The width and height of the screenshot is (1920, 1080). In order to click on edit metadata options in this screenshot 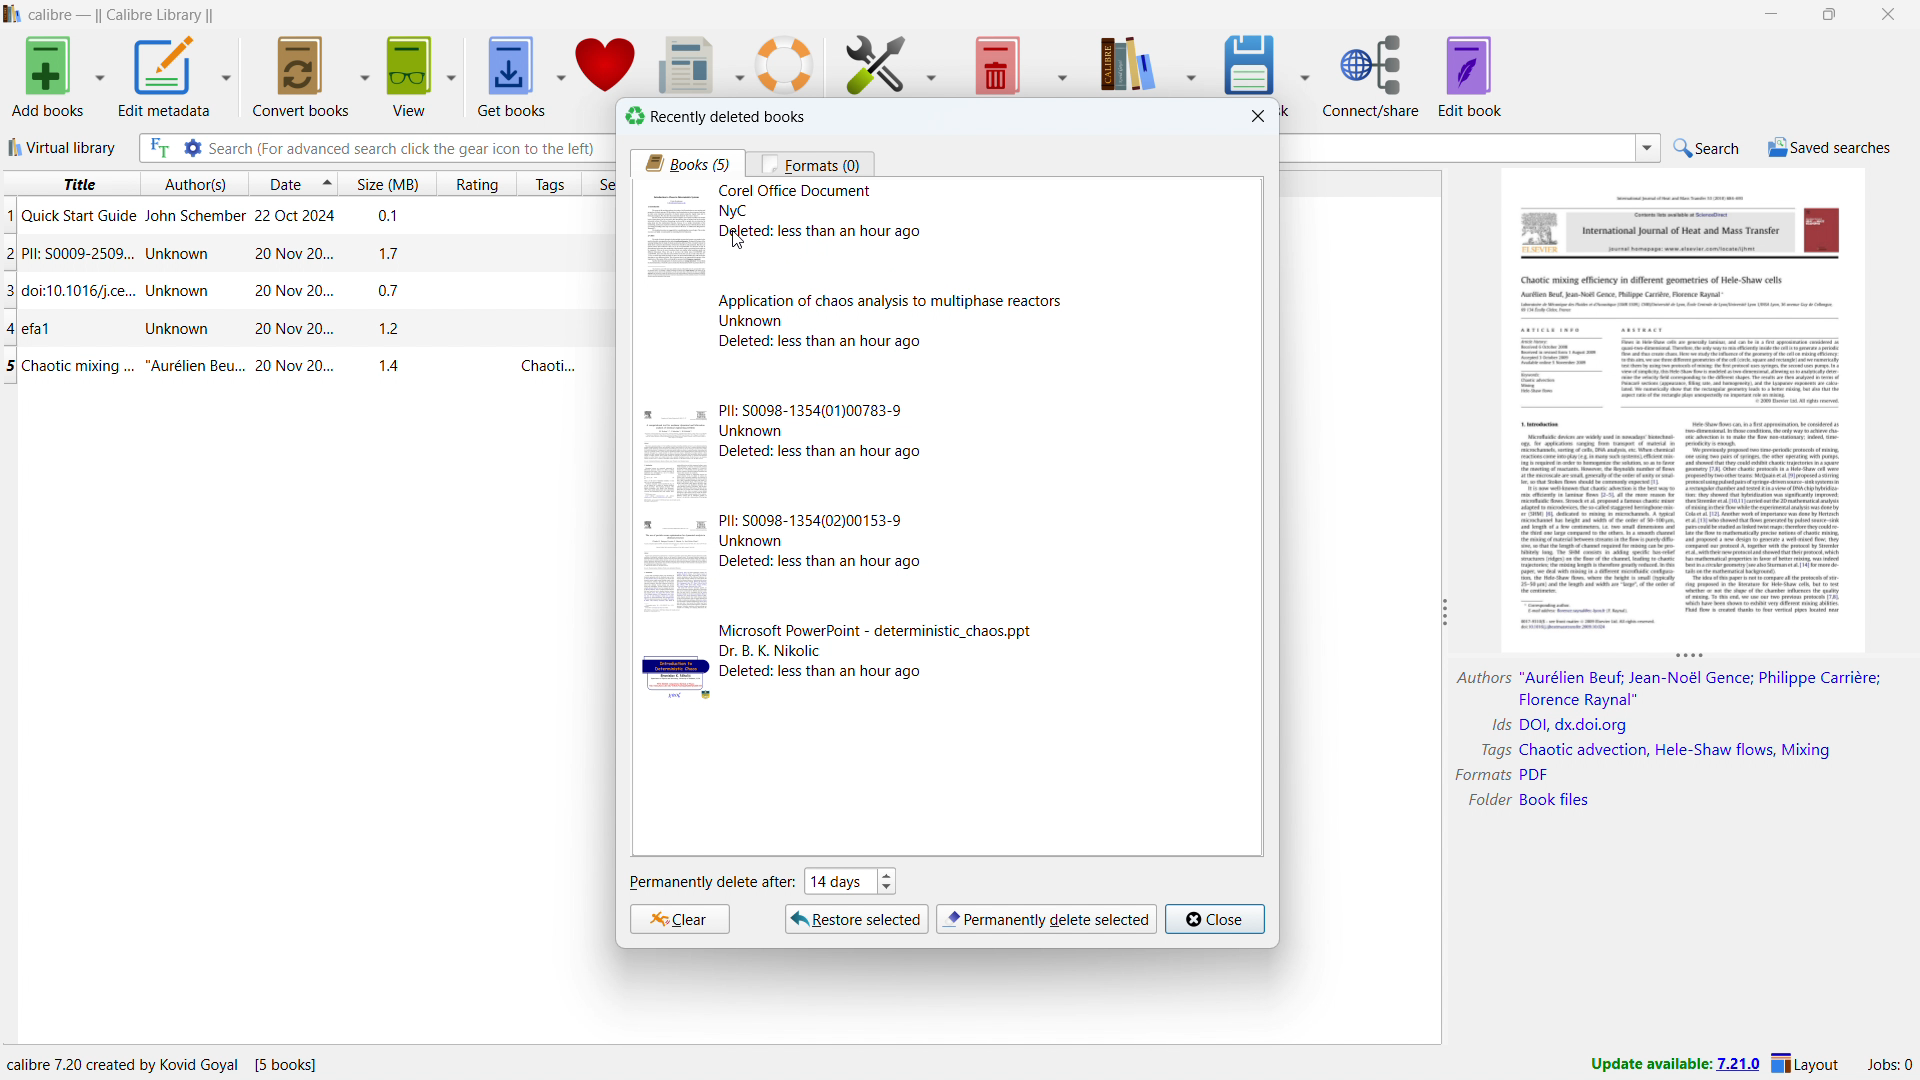, I will do `click(226, 77)`.